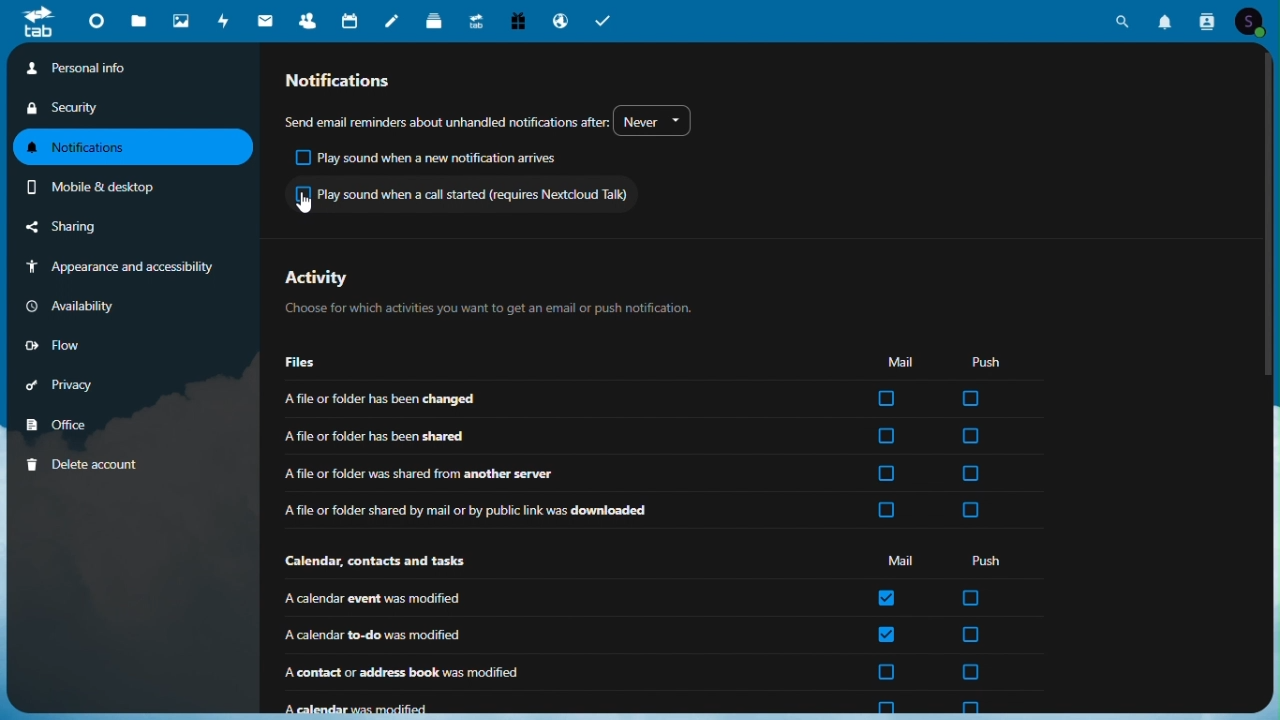  What do you see at coordinates (69, 109) in the screenshot?
I see `security` at bounding box center [69, 109].